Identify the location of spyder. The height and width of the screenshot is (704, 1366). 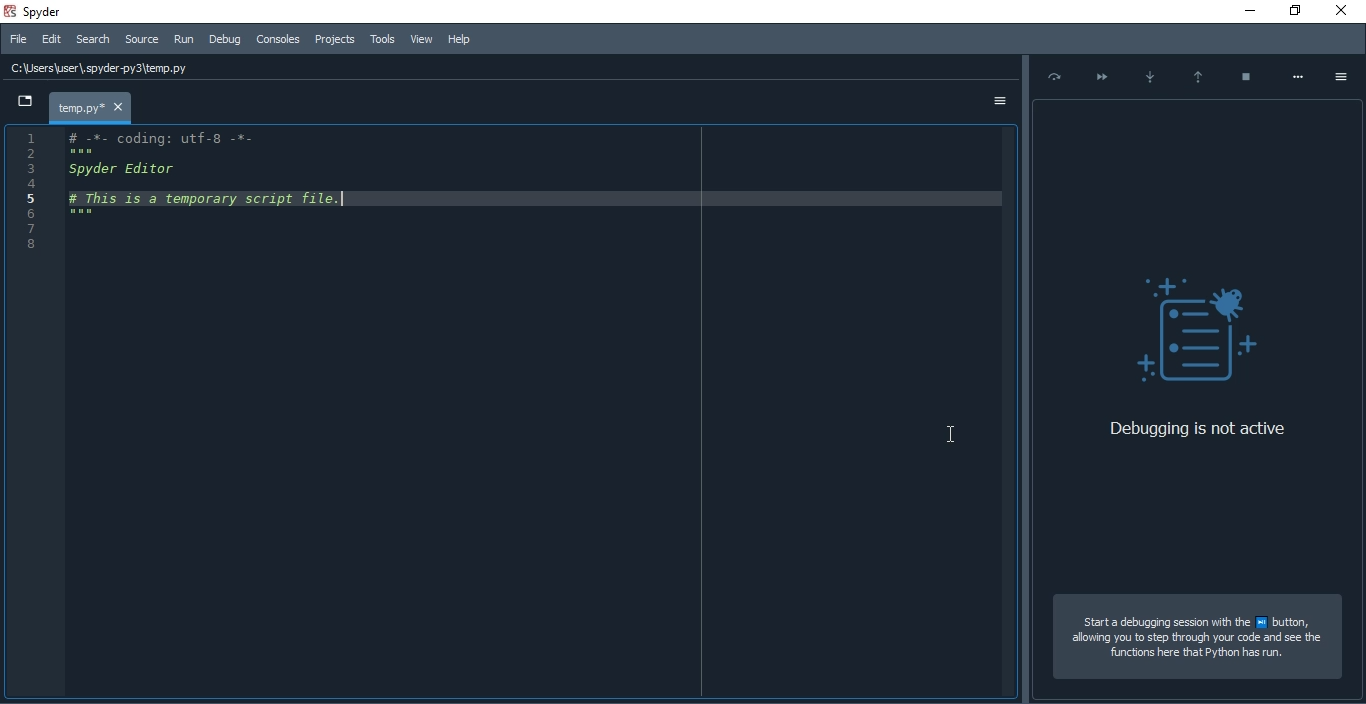
(53, 10).